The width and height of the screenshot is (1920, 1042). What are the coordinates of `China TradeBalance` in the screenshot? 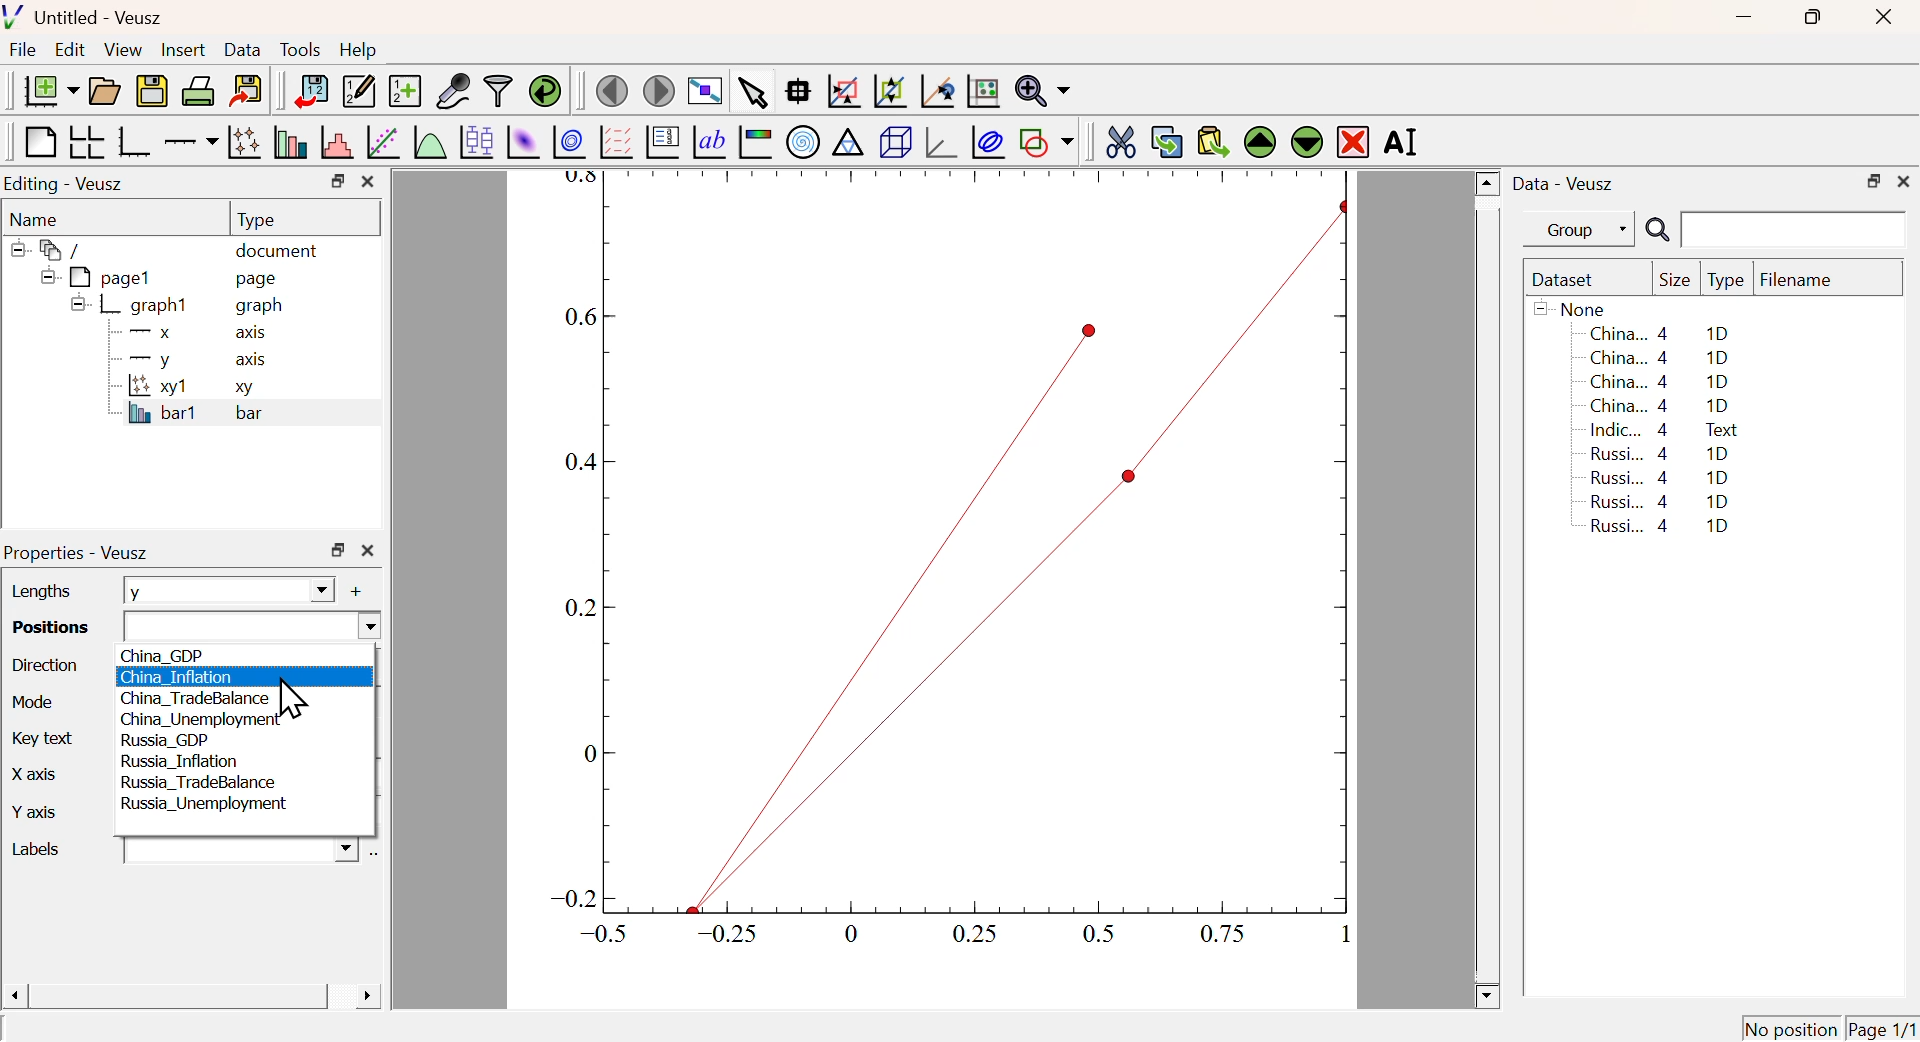 It's located at (196, 698).